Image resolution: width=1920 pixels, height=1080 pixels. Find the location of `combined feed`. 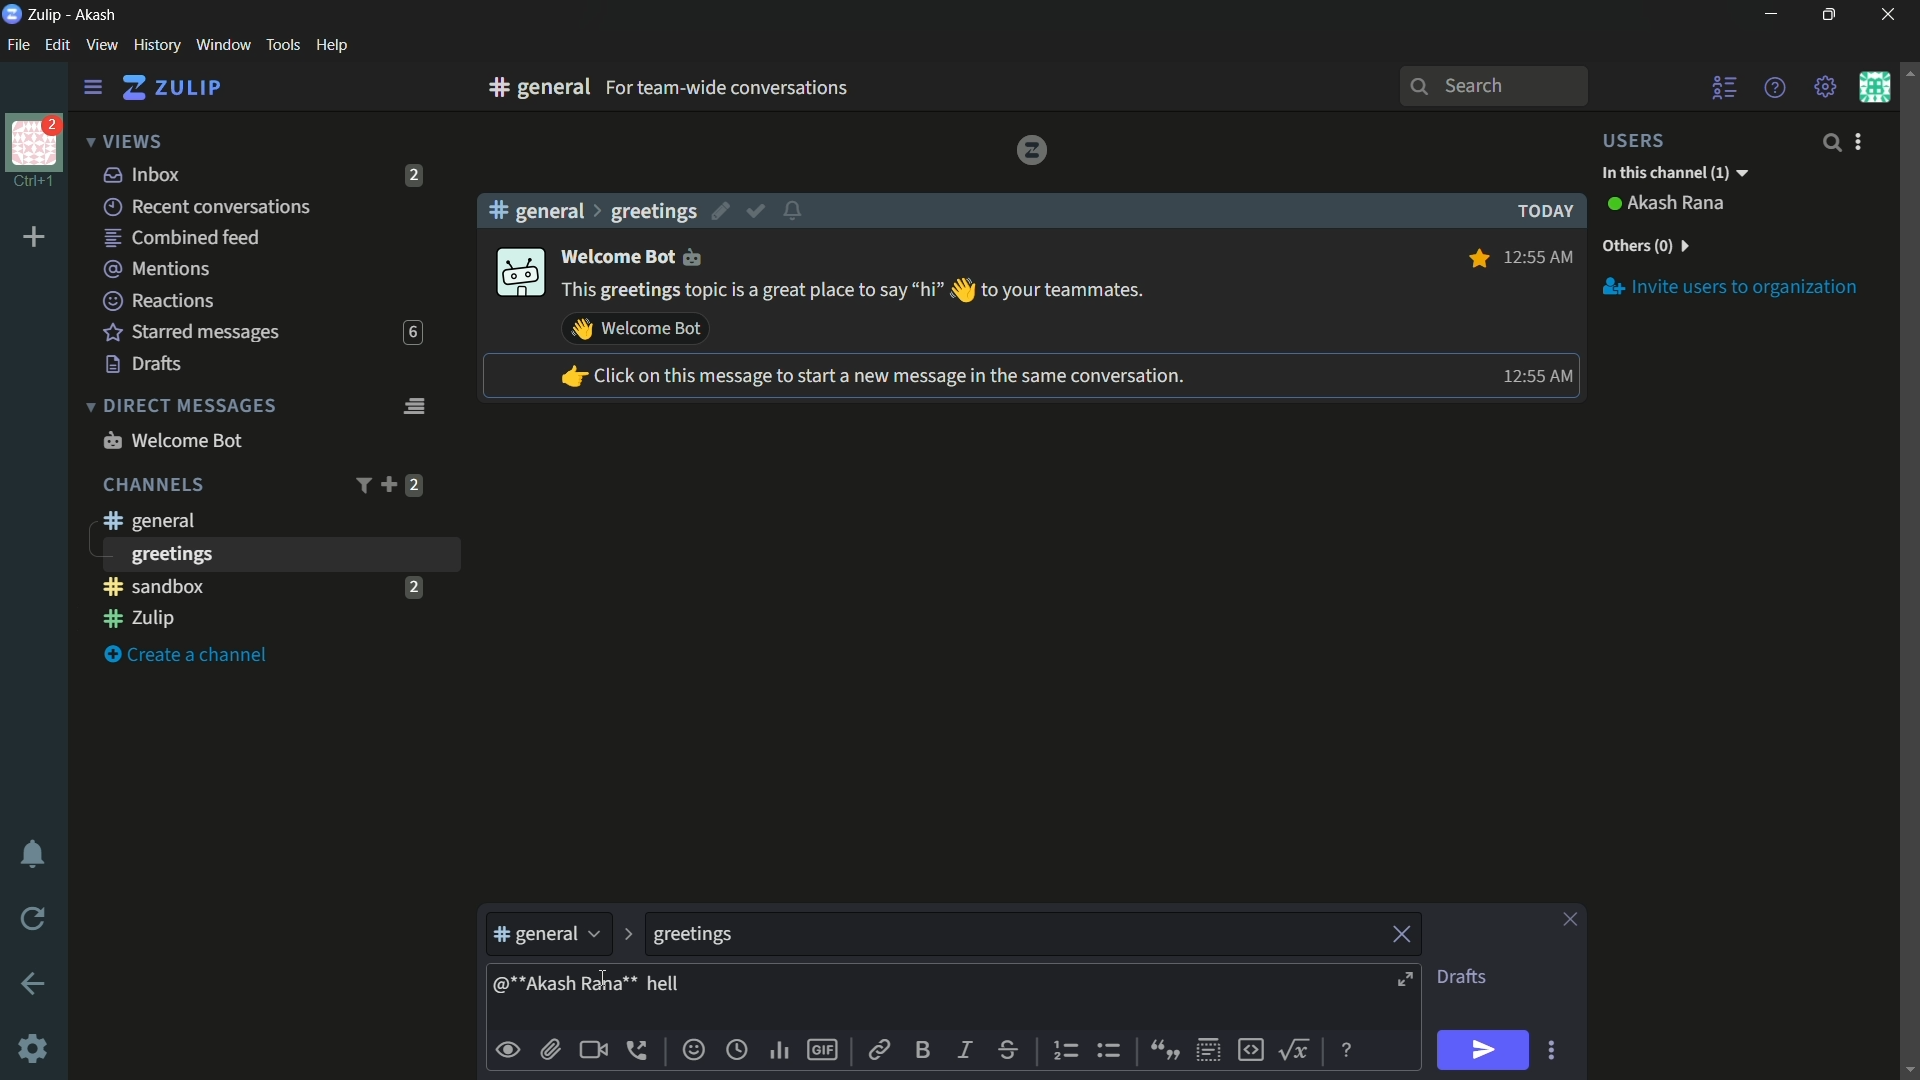

combined feed is located at coordinates (181, 239).